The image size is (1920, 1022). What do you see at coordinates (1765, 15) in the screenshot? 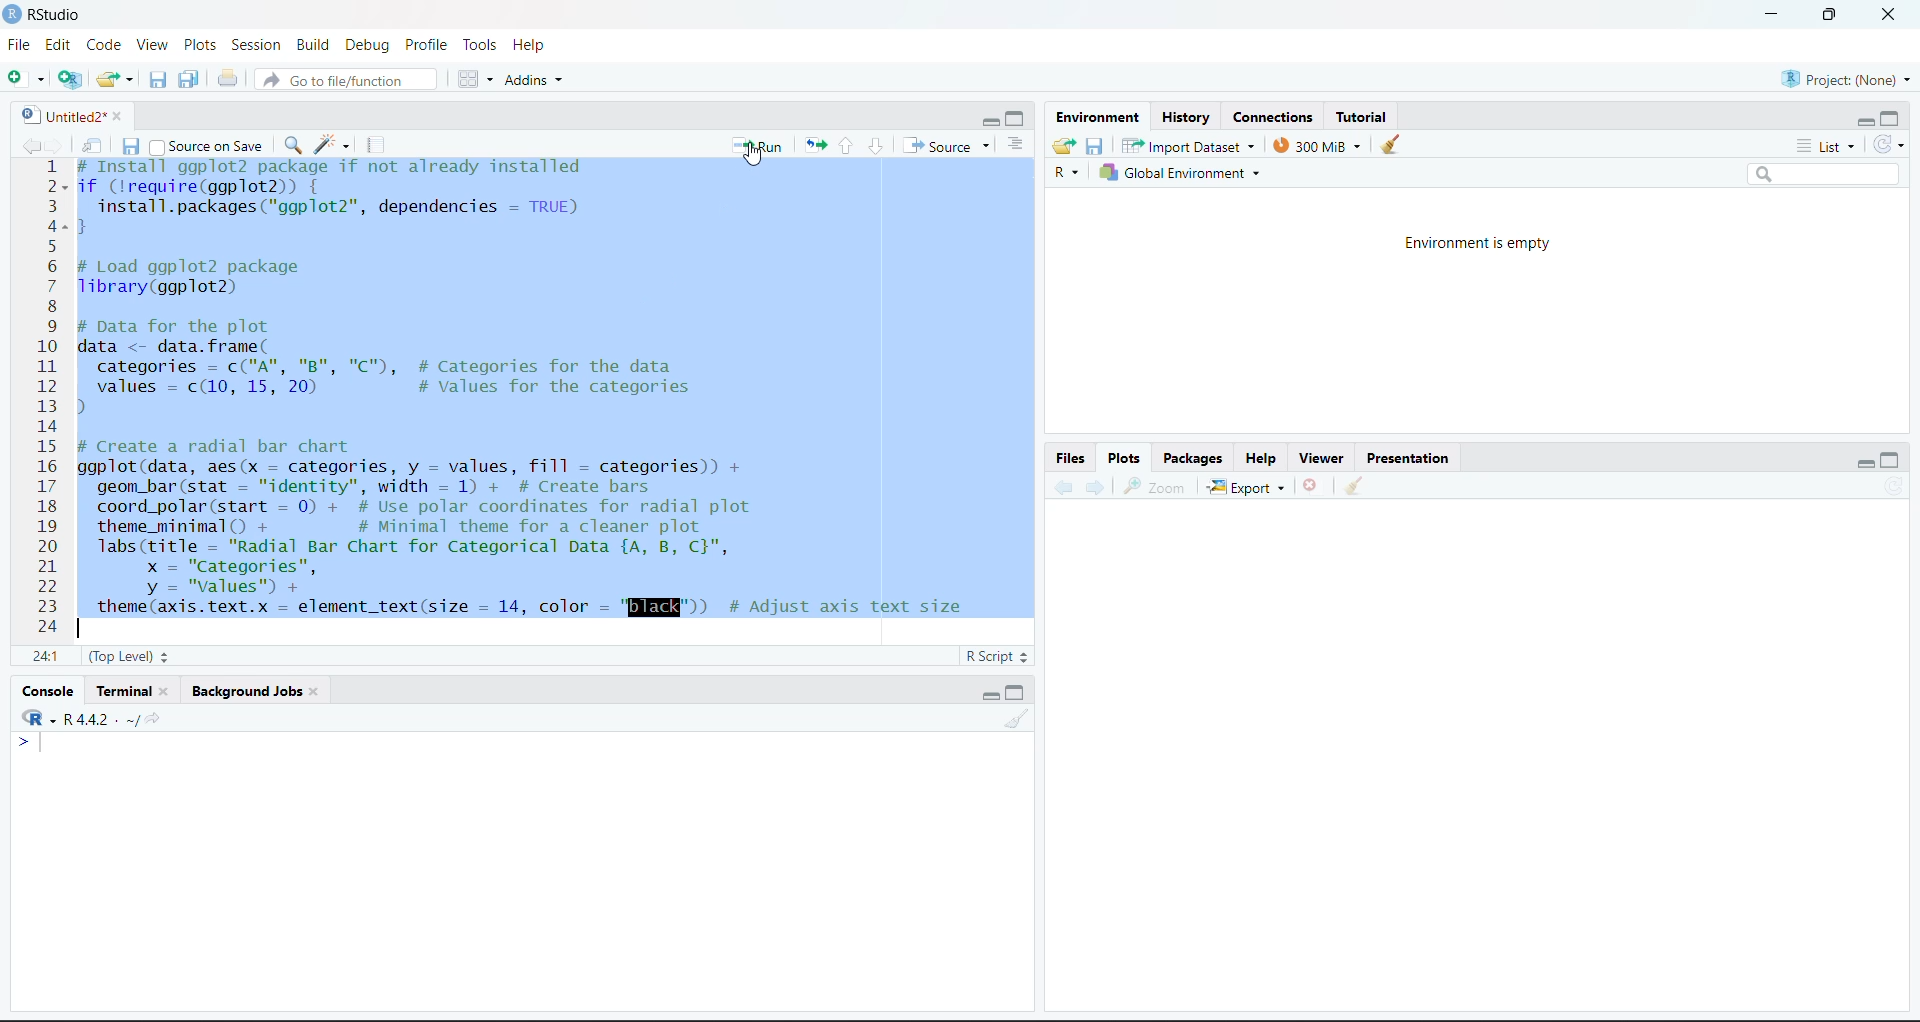
I see `minimize` at bounding box center [1765, 15].